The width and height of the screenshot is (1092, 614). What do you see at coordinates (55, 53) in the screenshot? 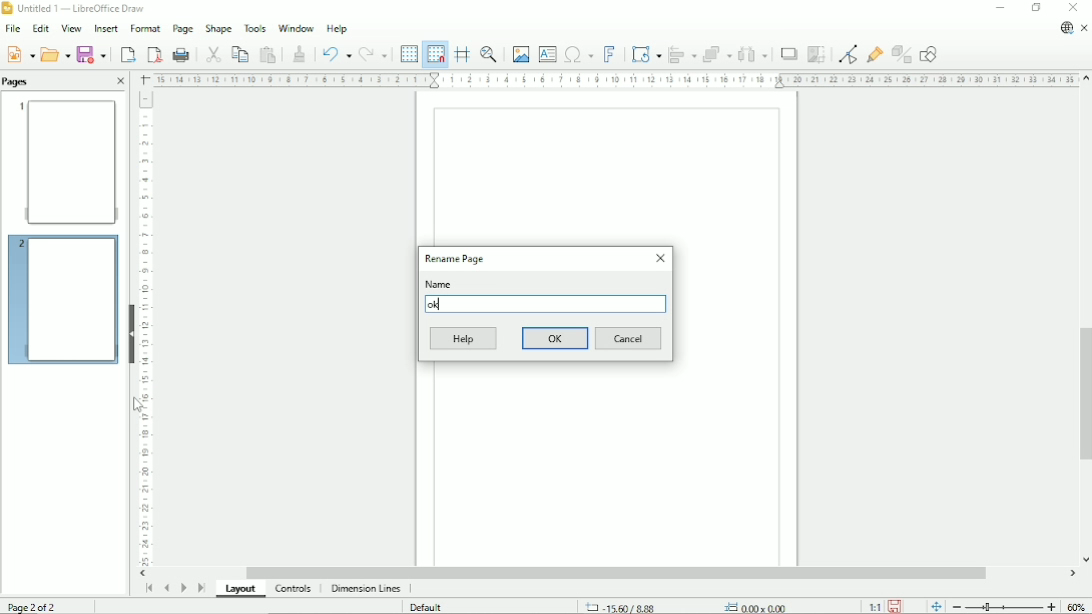
I see `Open` at bounding box center [55, 53].